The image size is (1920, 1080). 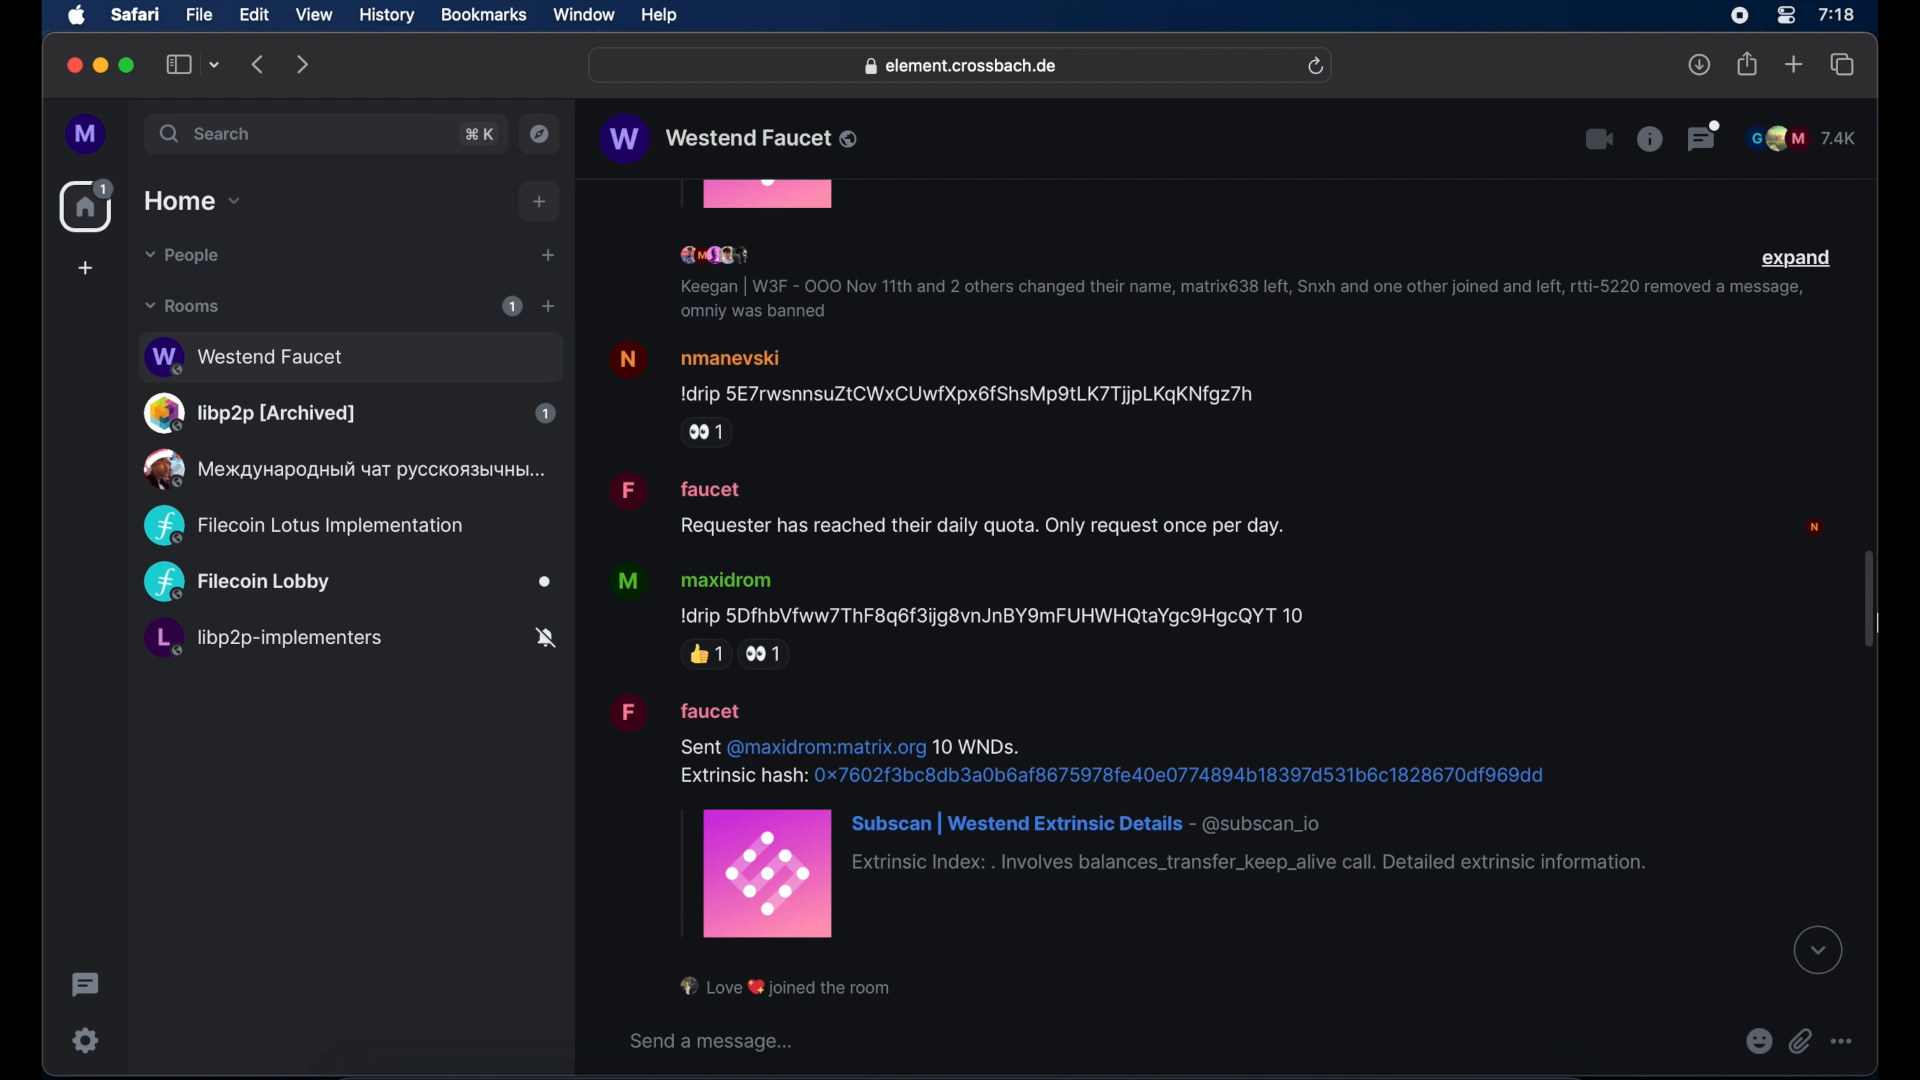 What do you see at coordinates (134, 14) in the screenshot?
I see `safari` at bounding box center [134, 14].